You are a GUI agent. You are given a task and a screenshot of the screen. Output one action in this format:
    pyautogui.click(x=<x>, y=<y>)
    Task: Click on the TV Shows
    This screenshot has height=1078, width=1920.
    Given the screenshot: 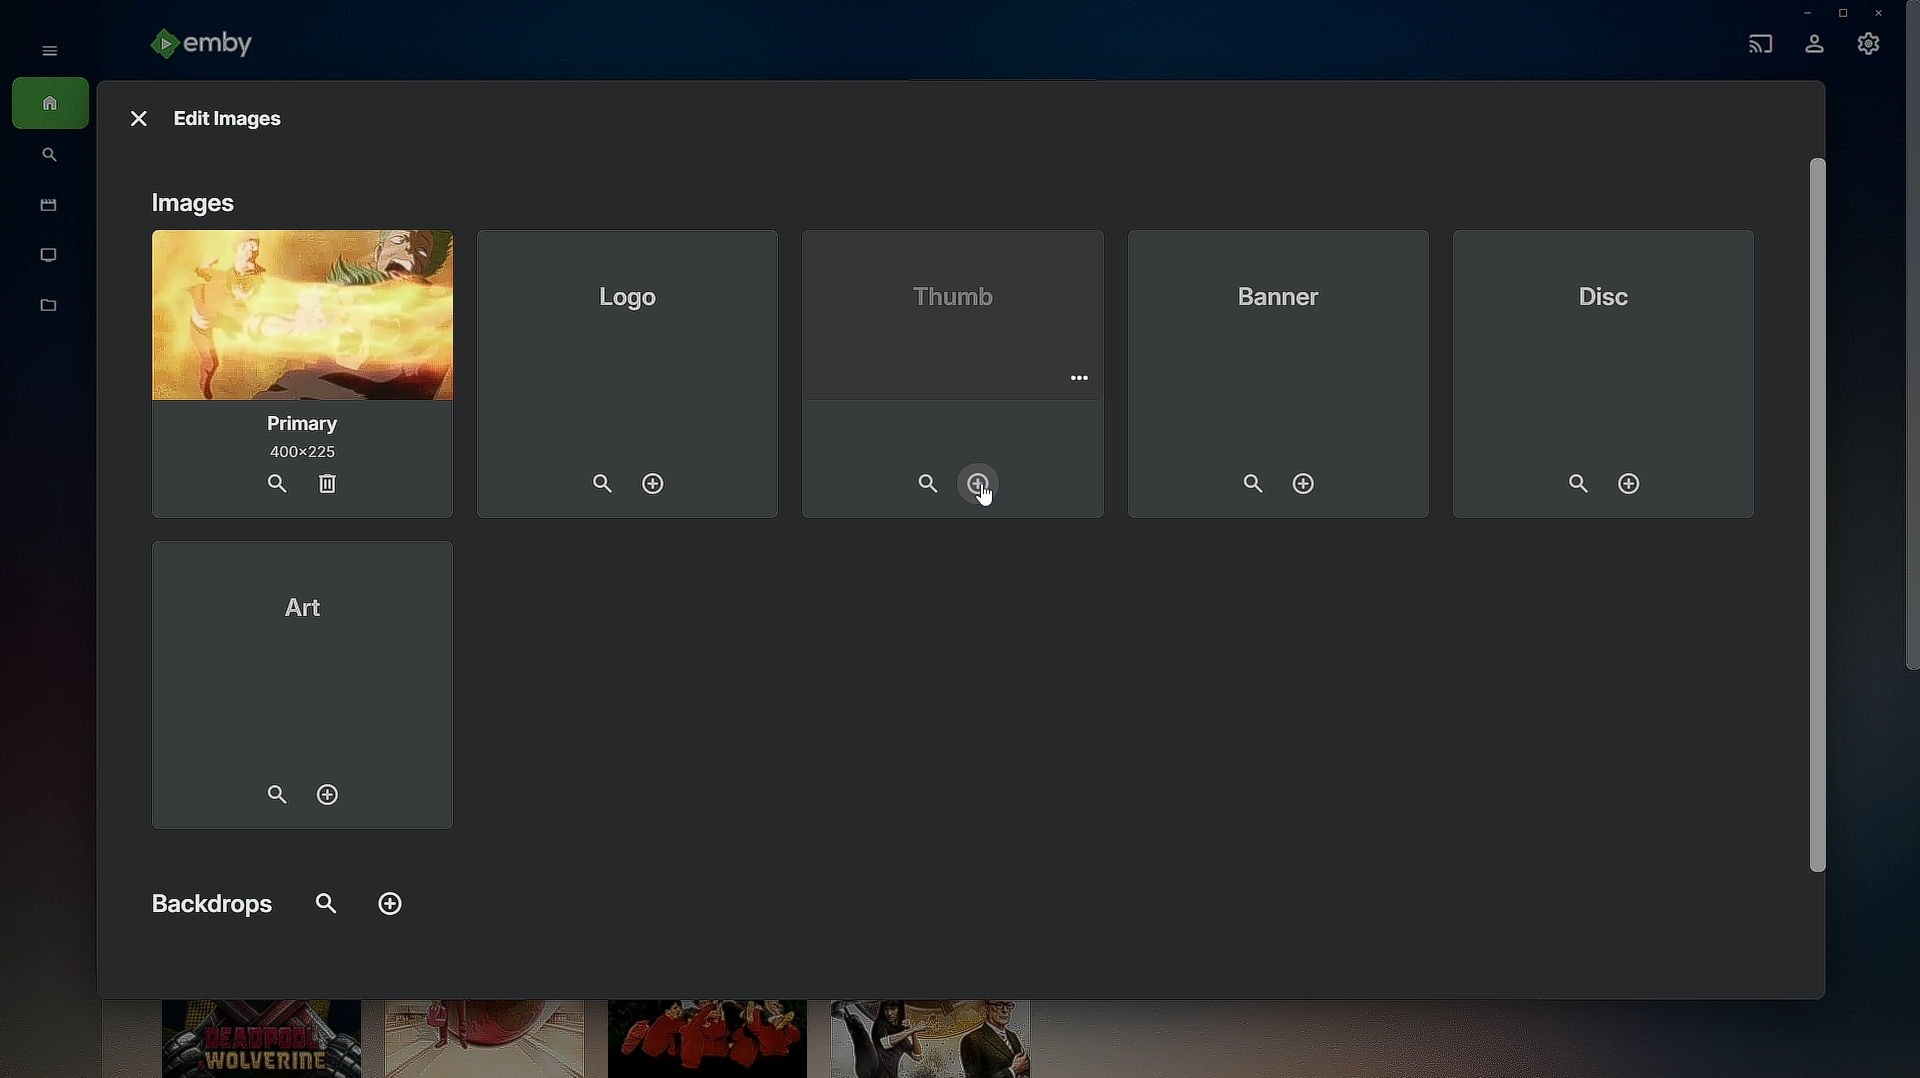 What is the action you would take?
    pyautogui.click(x=50, y=256)
    